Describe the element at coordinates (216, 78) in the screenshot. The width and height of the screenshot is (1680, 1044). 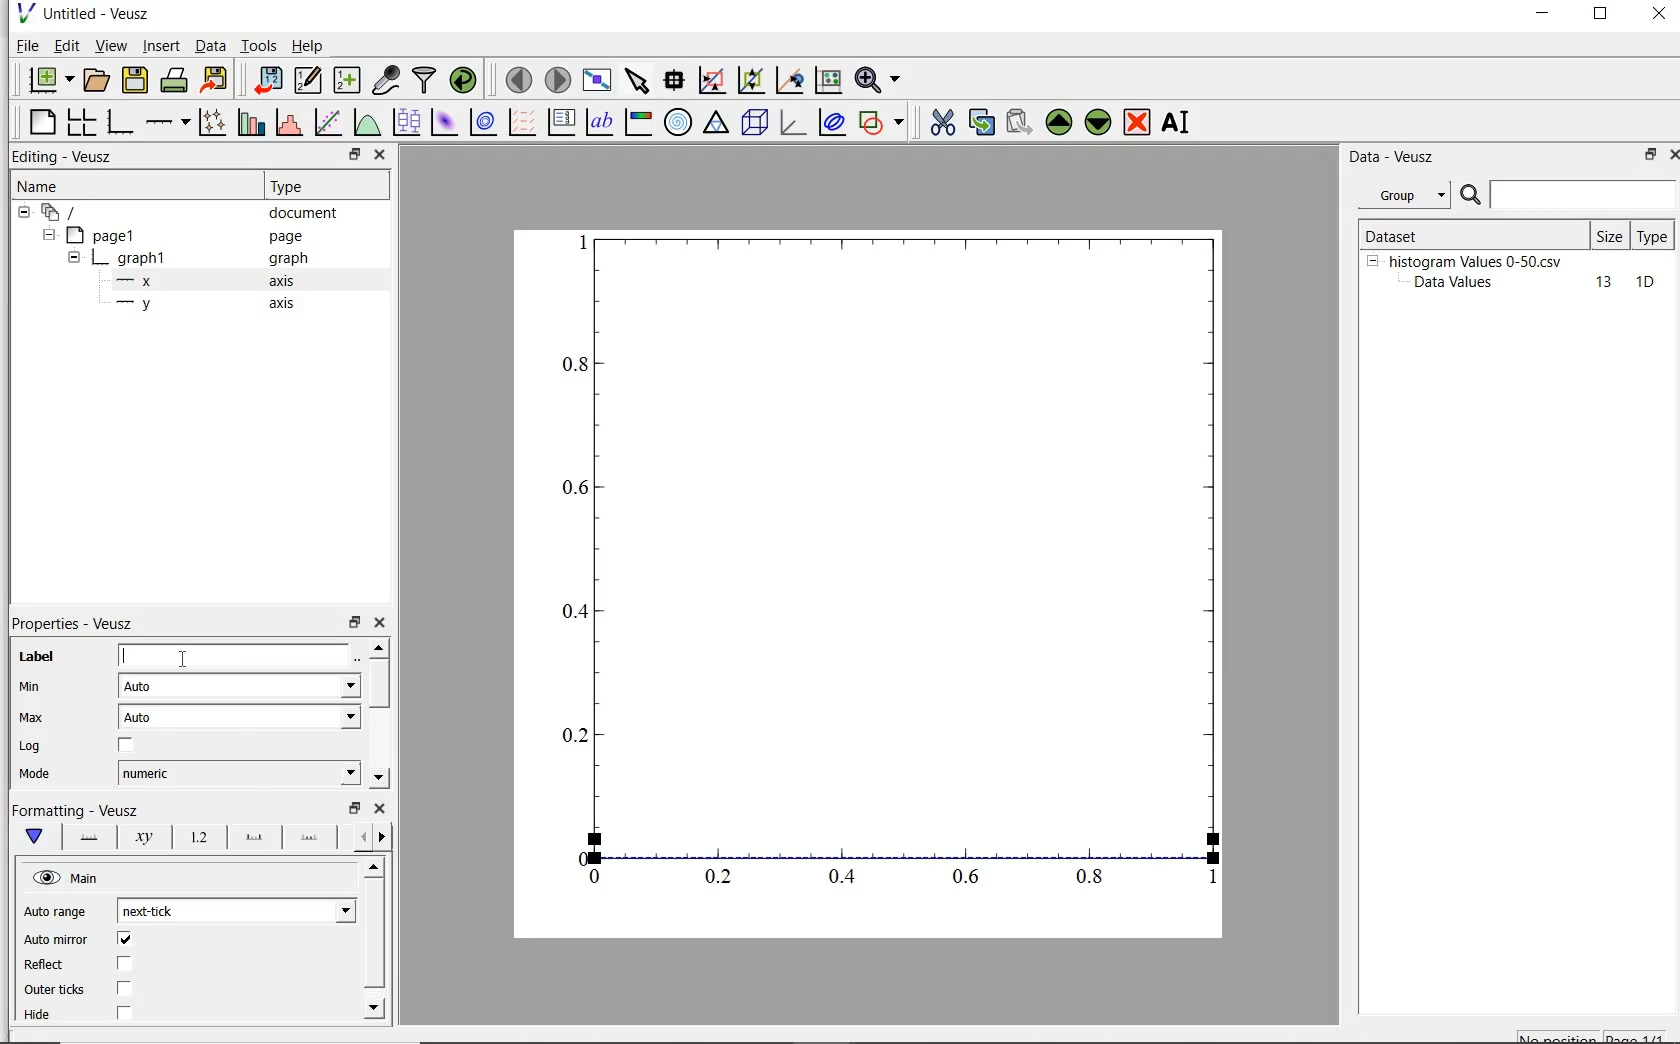
I see `export to graphics format` at that location.